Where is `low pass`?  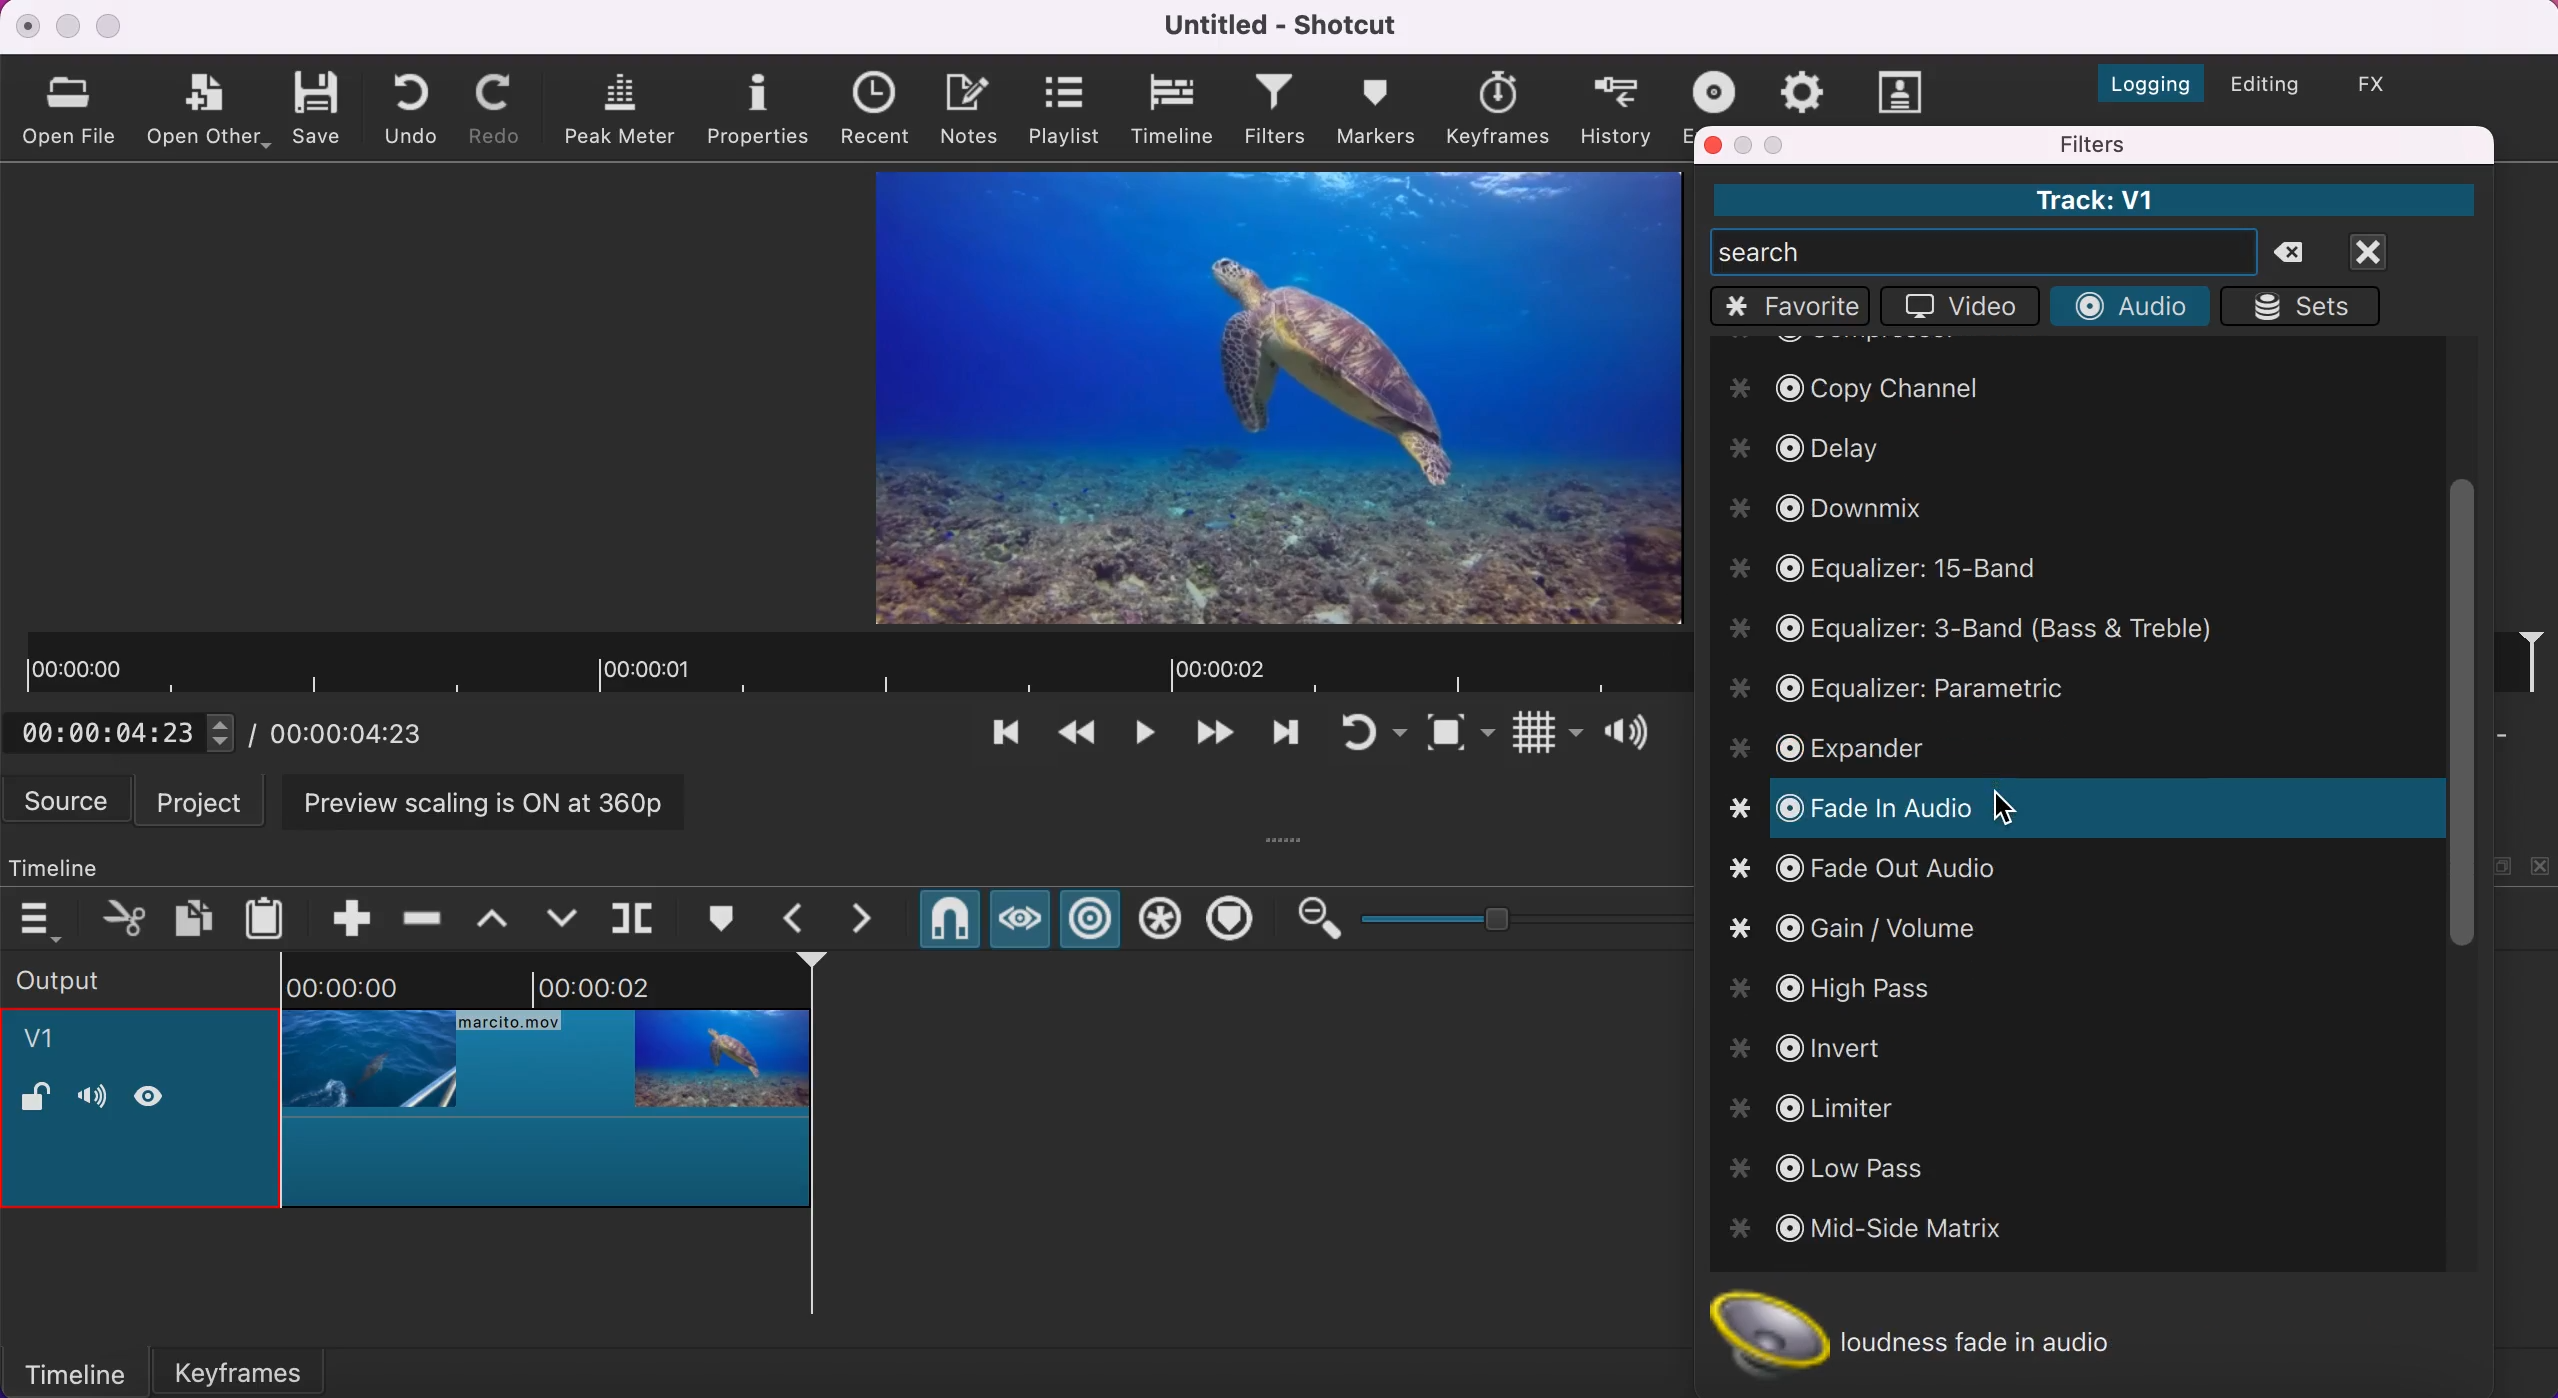
low pass is located at coordinates (1839, 1169).